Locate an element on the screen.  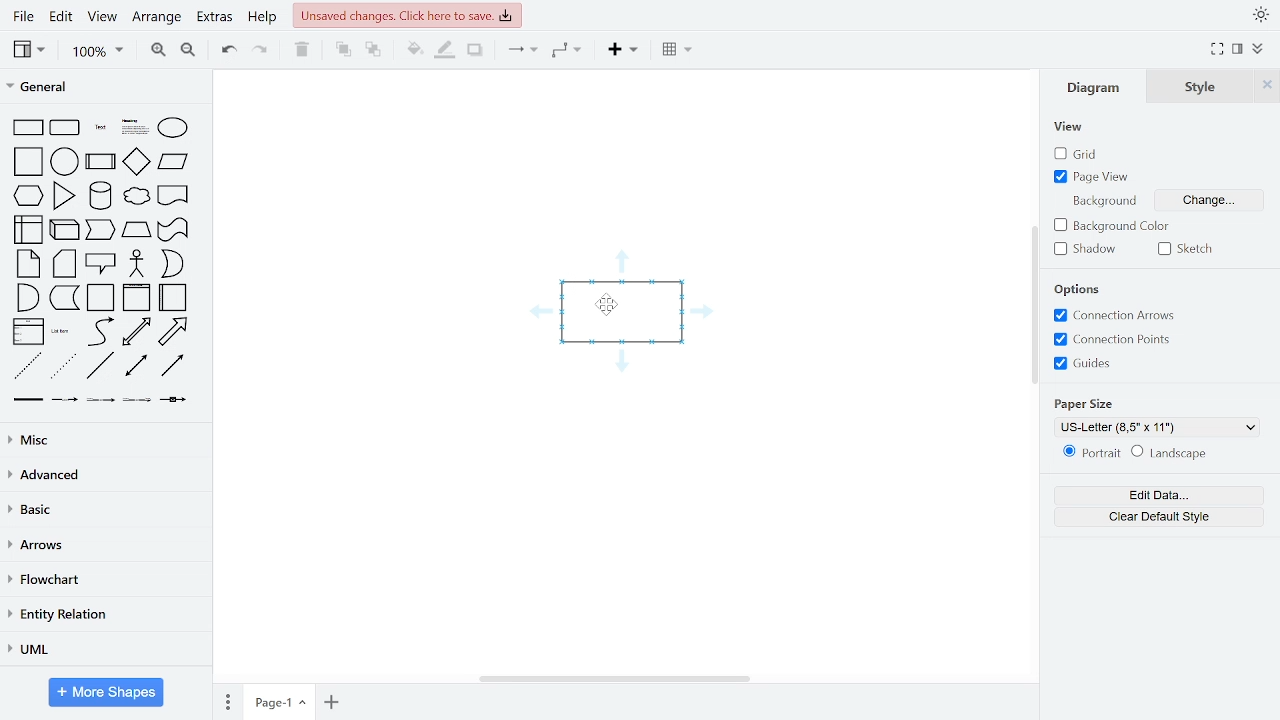
misc is located at coordinates (102, 439).